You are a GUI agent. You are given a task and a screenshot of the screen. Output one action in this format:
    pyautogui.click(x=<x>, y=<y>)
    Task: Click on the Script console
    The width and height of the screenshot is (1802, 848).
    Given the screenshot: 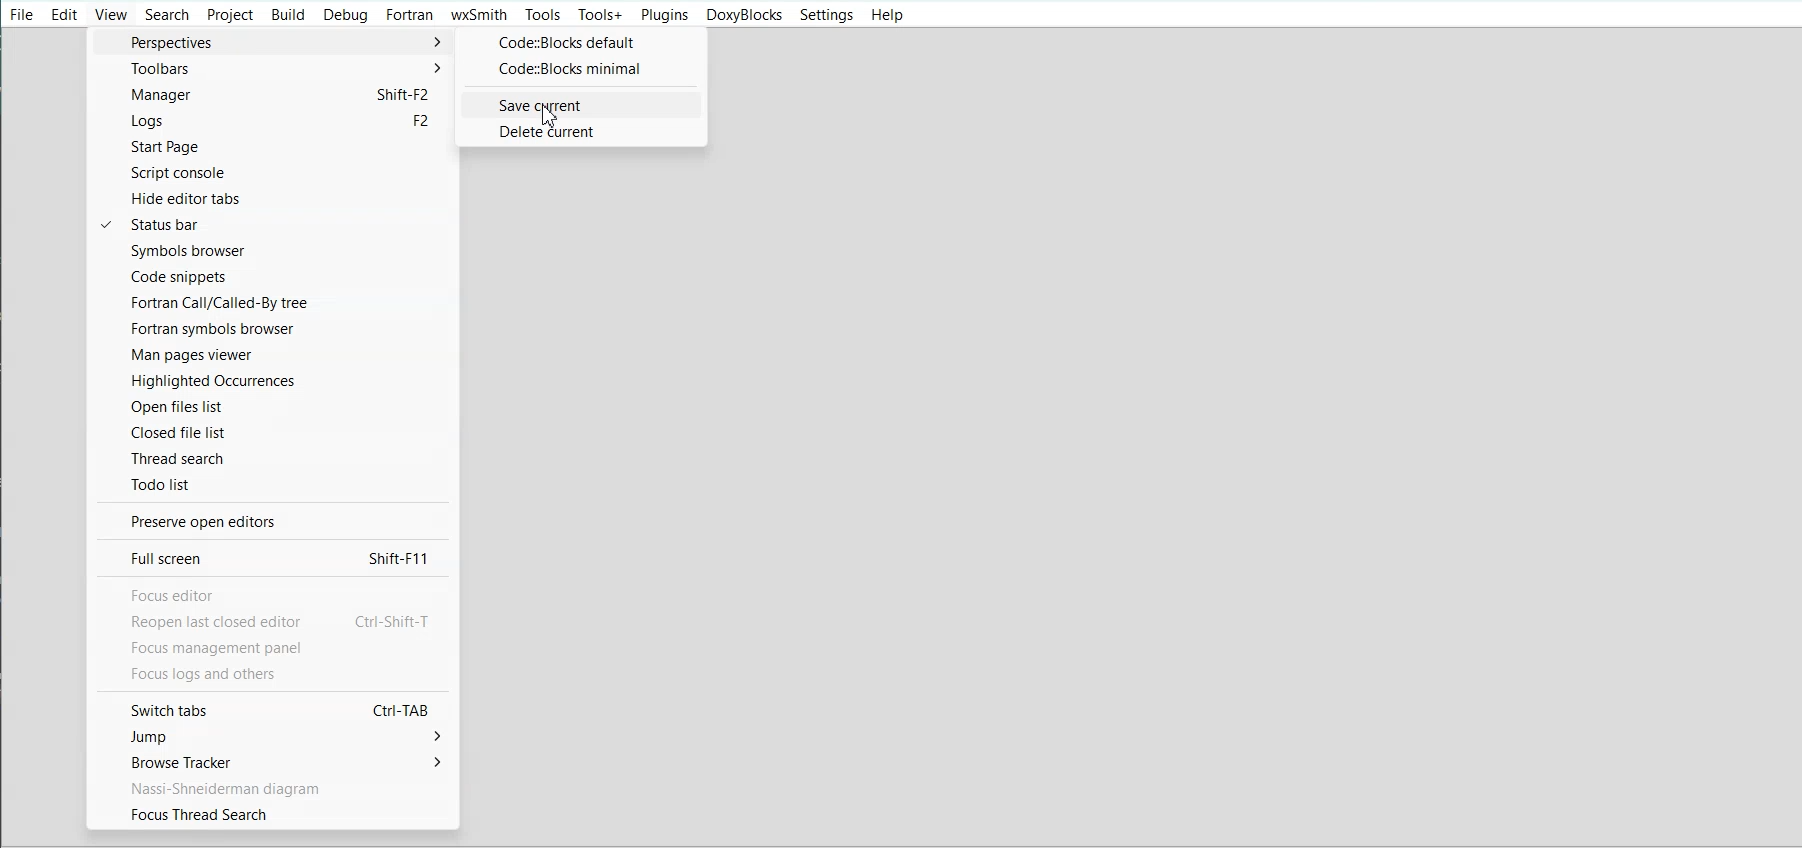 What is the action you would take?
    pyautogui.click(x=277, y=172)
    